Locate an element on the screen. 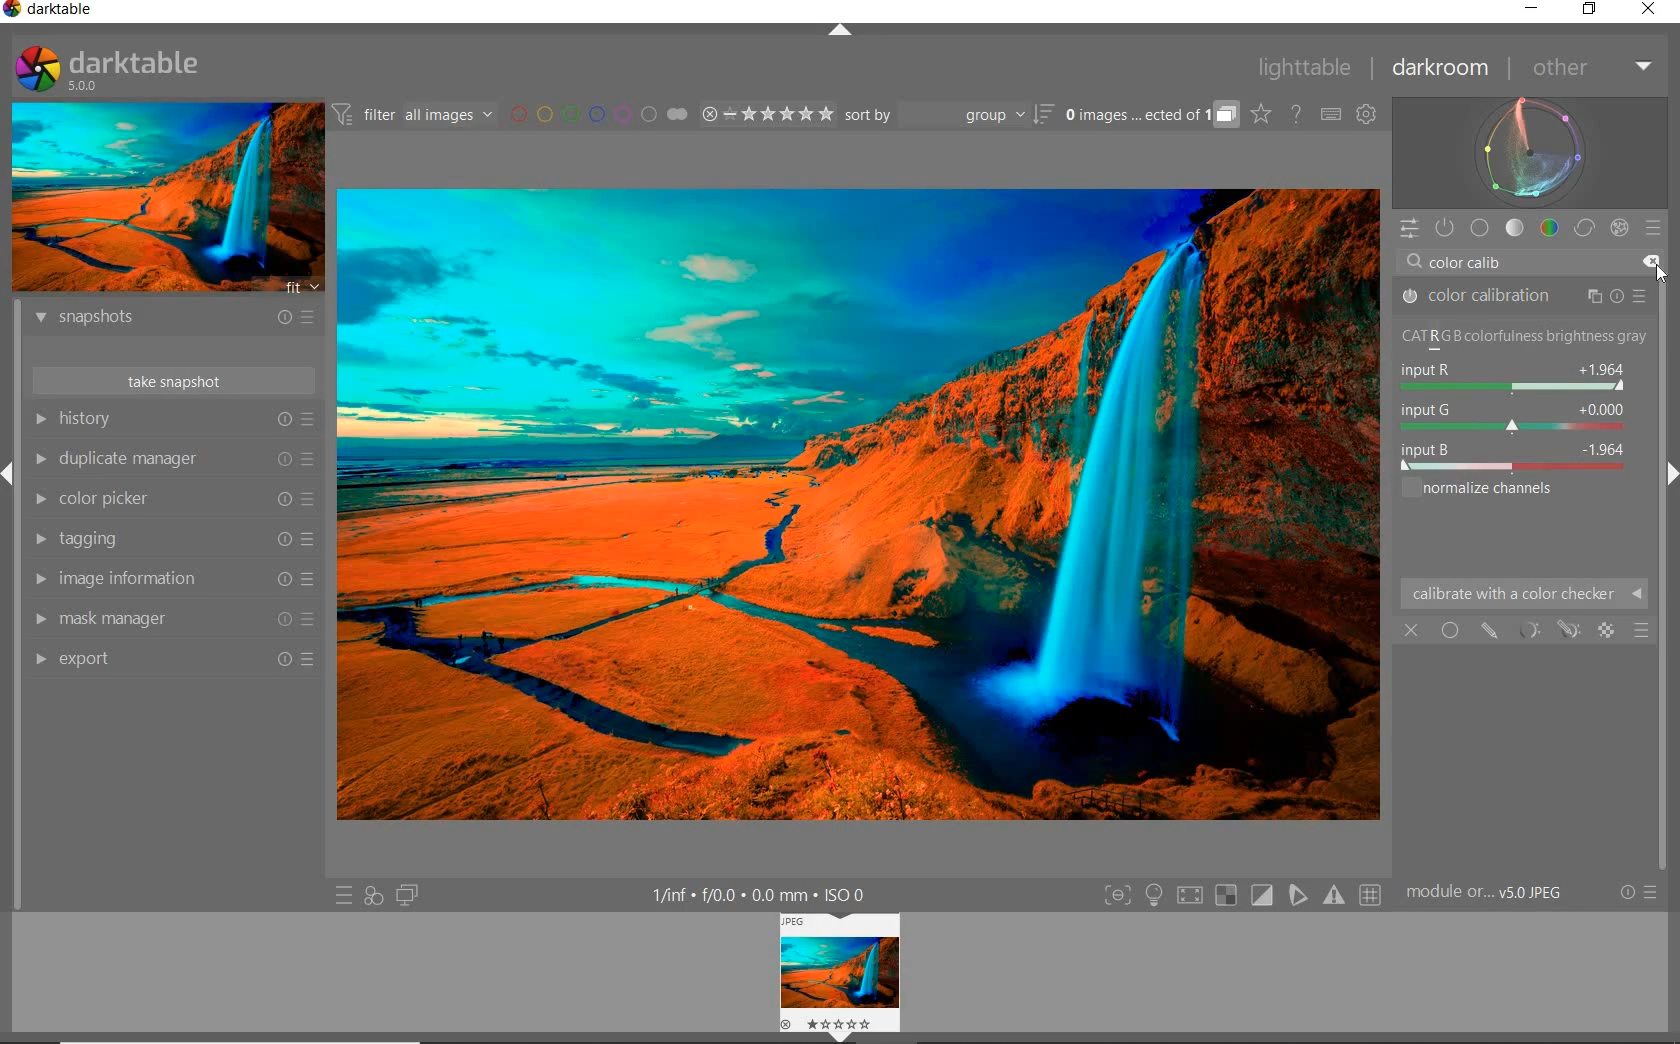  mask manager is located at coordinates (175, 620).